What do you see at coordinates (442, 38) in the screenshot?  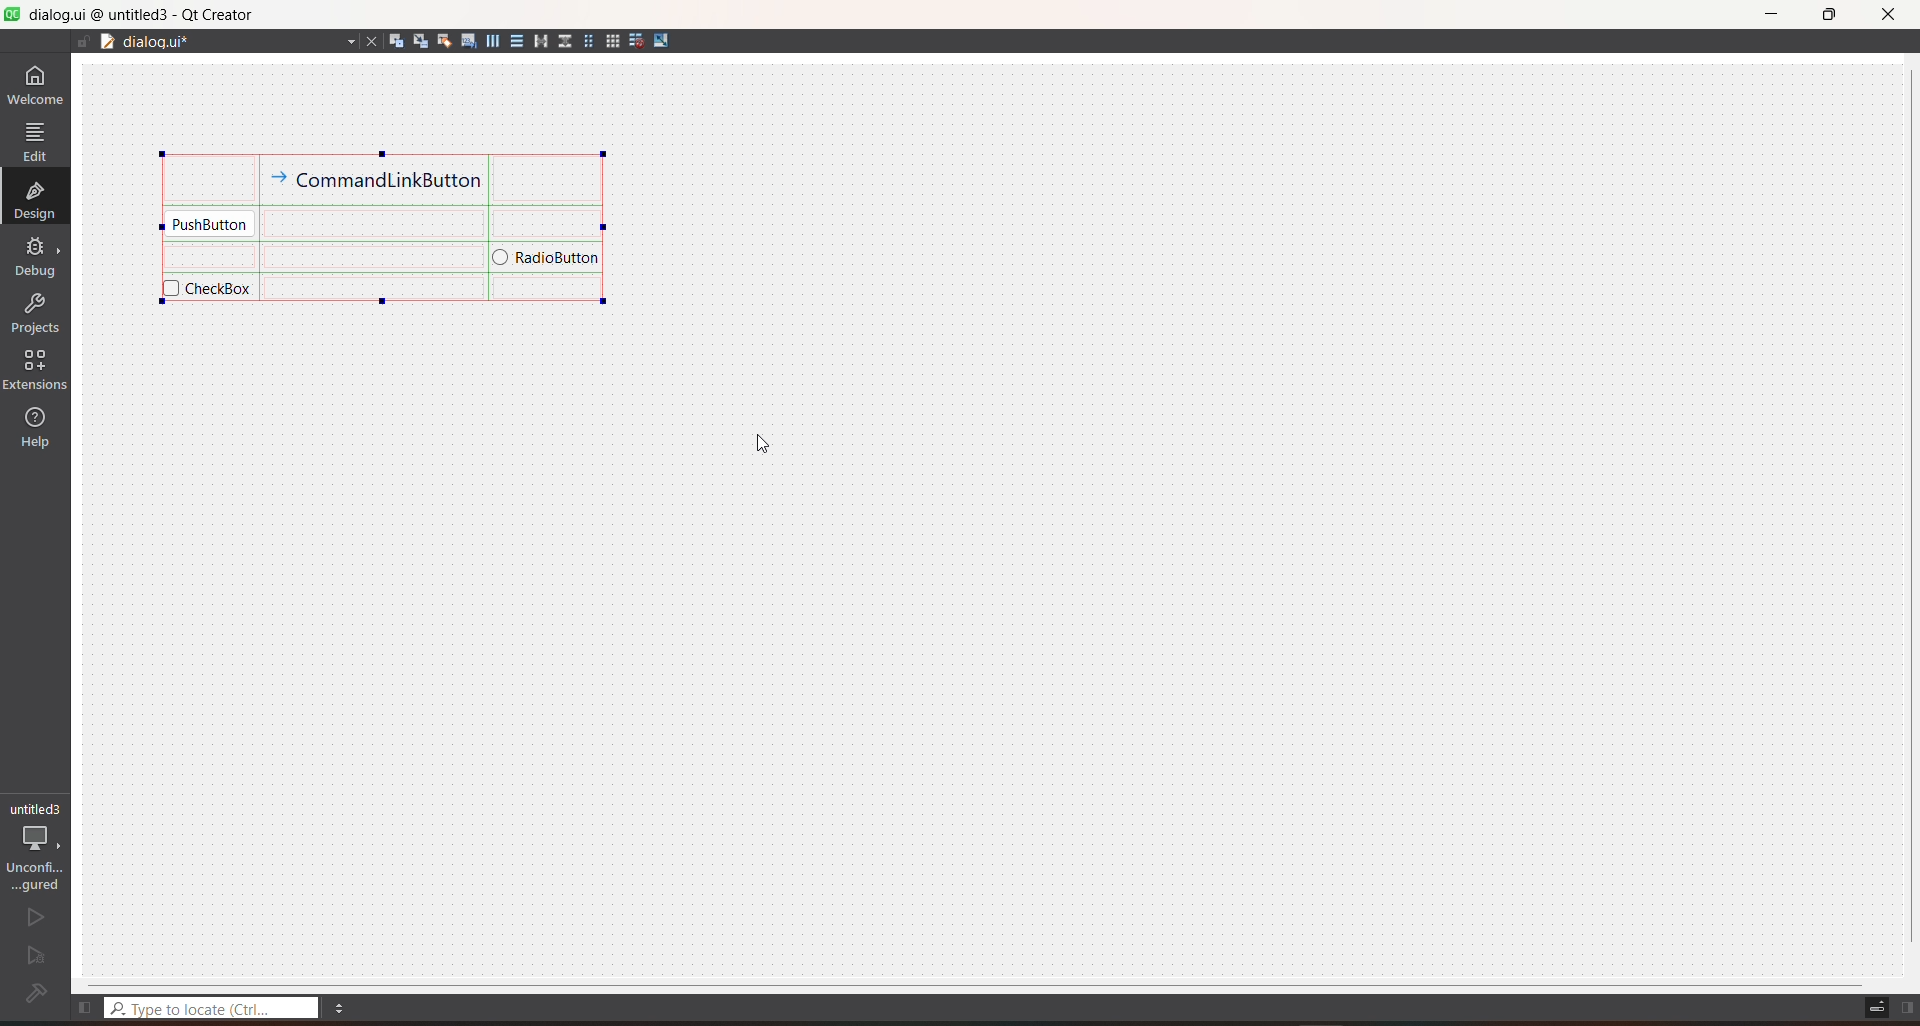 I see `edit buddies` at bounding box center [442, 38].